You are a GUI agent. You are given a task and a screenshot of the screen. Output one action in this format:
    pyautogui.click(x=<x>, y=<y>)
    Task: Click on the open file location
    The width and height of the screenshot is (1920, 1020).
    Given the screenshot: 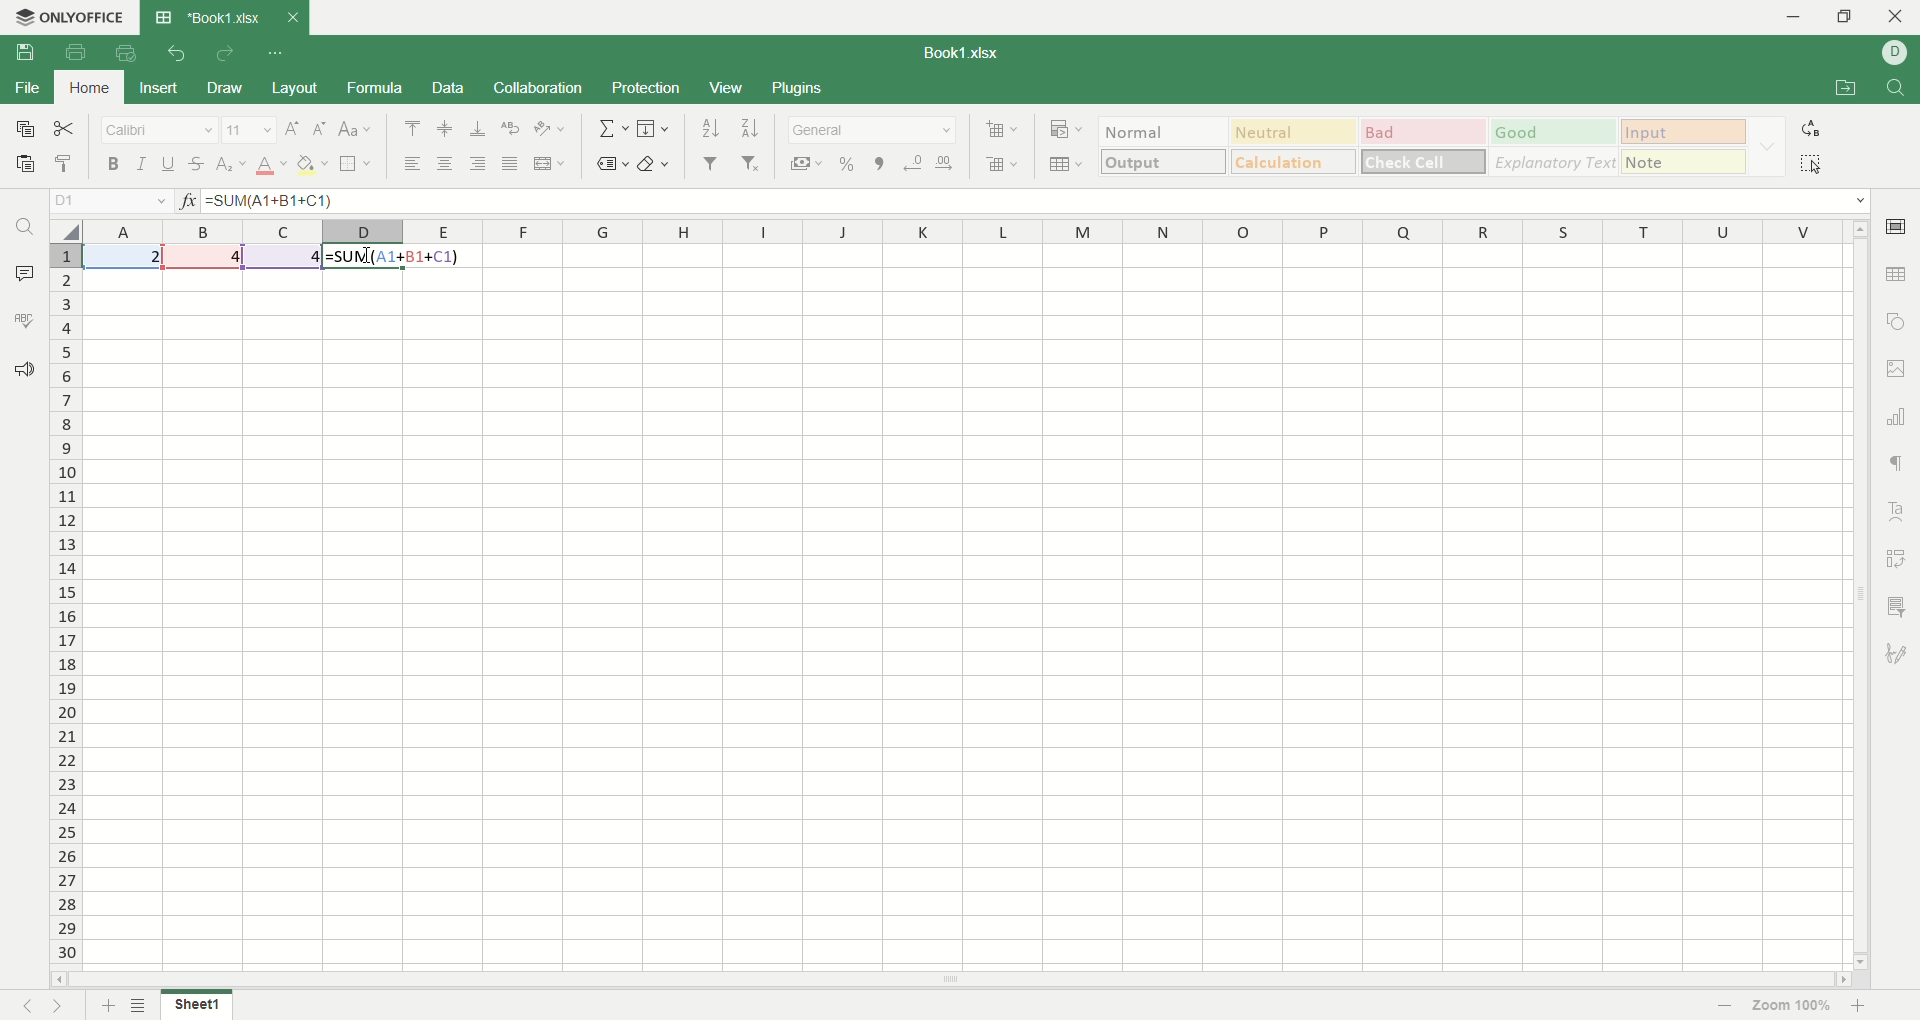 What is the action you would take?
    pyautogui.click(x=1843, y=90)
    